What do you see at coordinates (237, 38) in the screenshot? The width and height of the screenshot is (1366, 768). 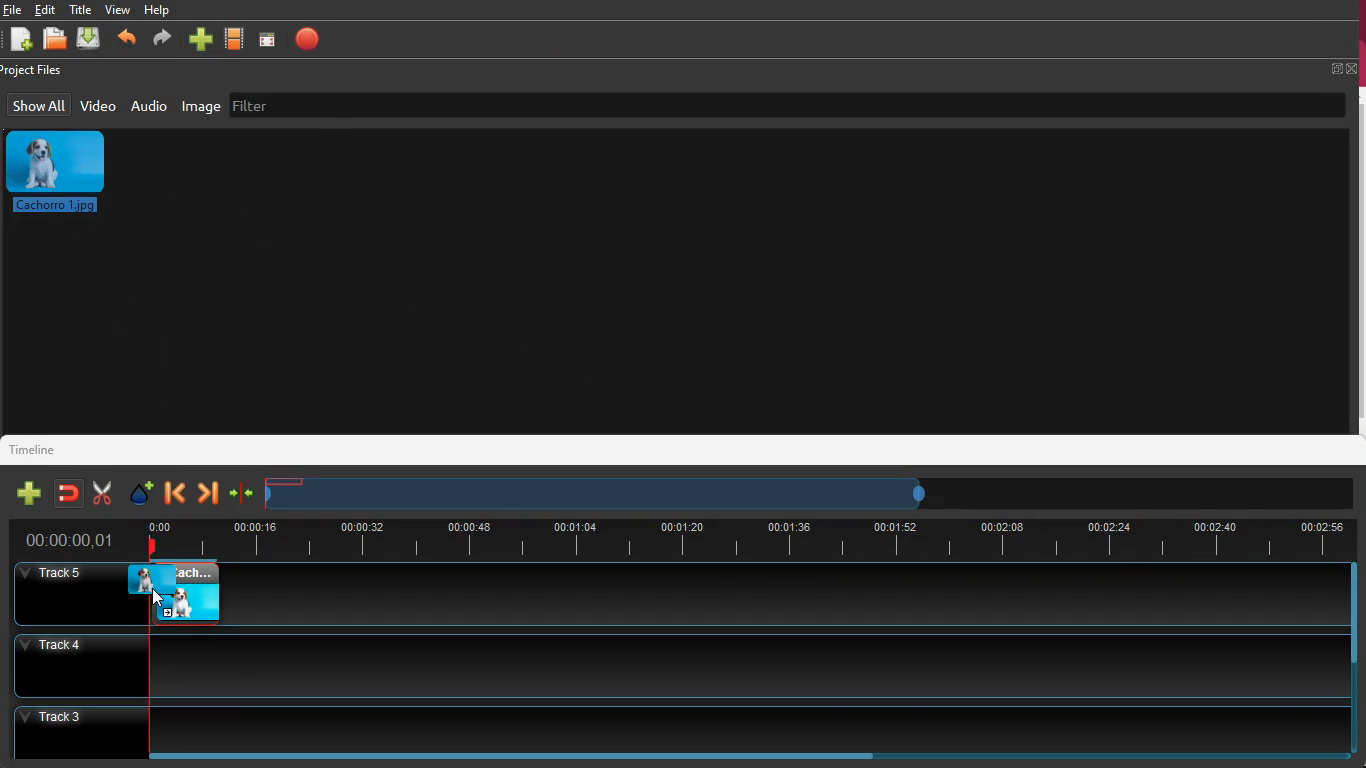 I see `movie` at bounding box center [237, 38].